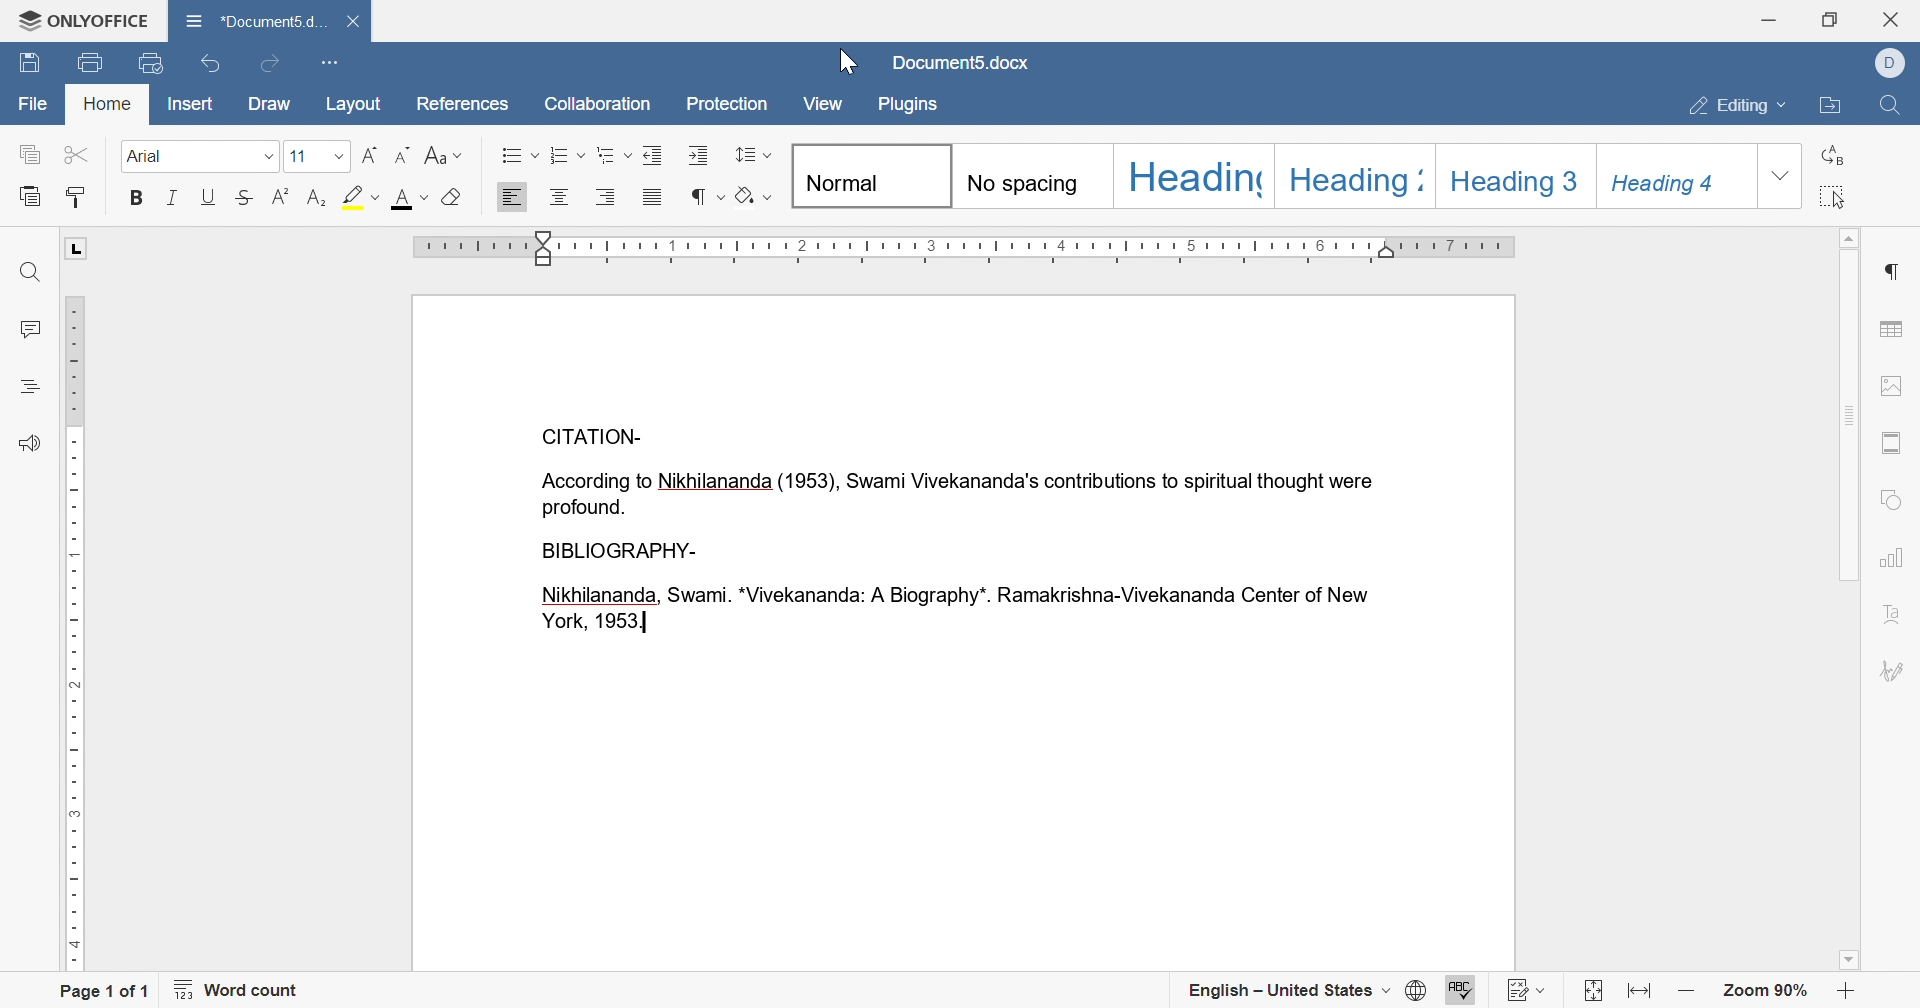  What do you see at coordinates (1356, 176) in the screenshot?
I see `Heading` at bounding box center [1356, 176].